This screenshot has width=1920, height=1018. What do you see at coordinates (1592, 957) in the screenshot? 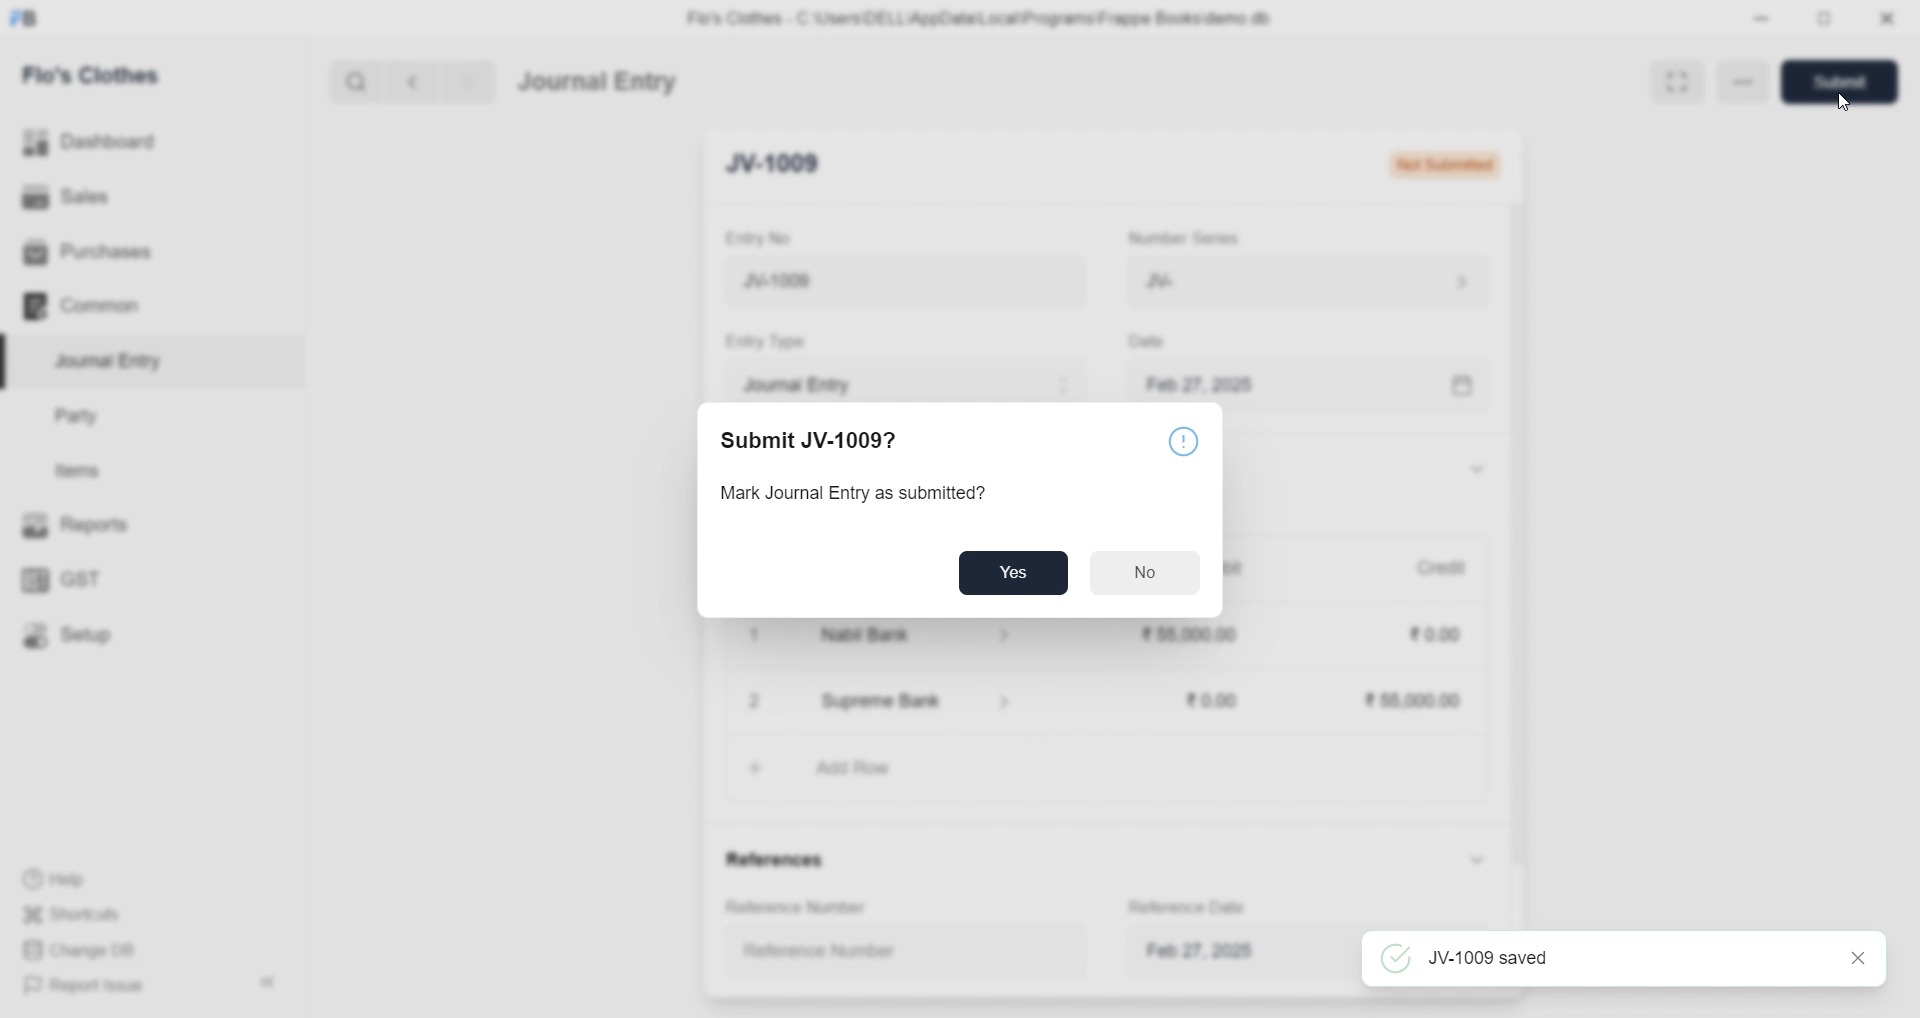
I see `JV-1009 saved` at bounding box center [1592, 957].